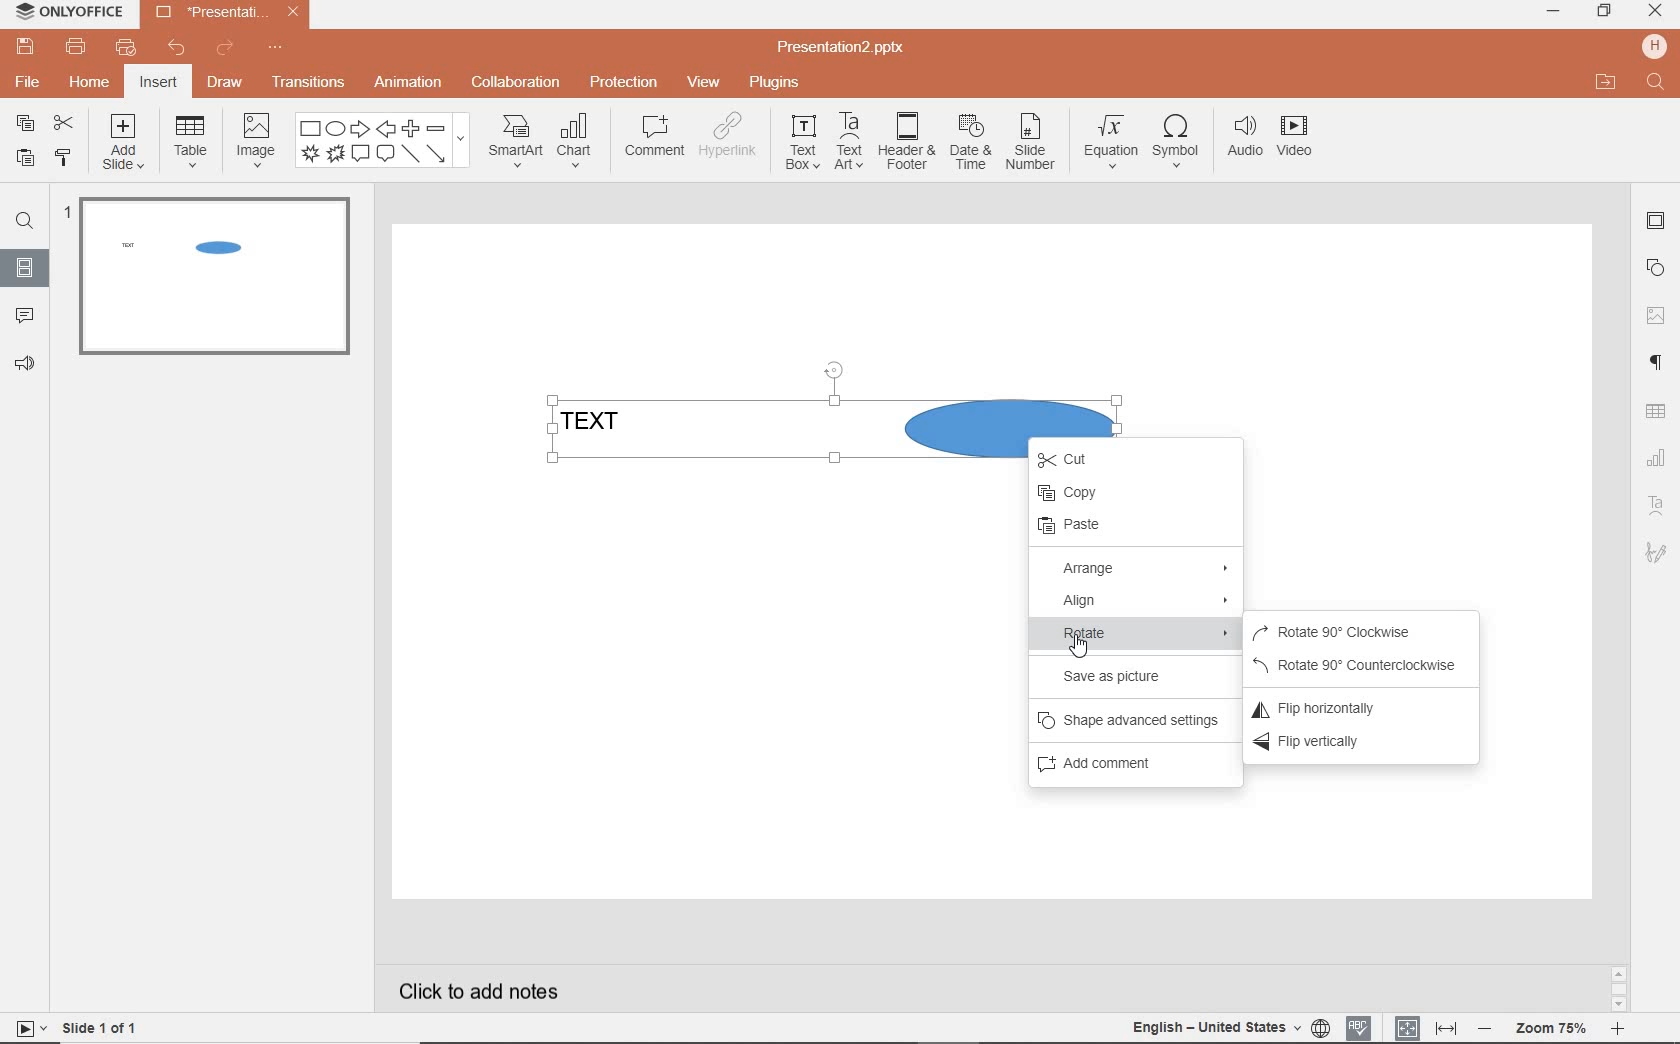  Describe the element at coordinates (1657, 265) in the screenshot. I see `SHAPE SETTINGS` at that location.